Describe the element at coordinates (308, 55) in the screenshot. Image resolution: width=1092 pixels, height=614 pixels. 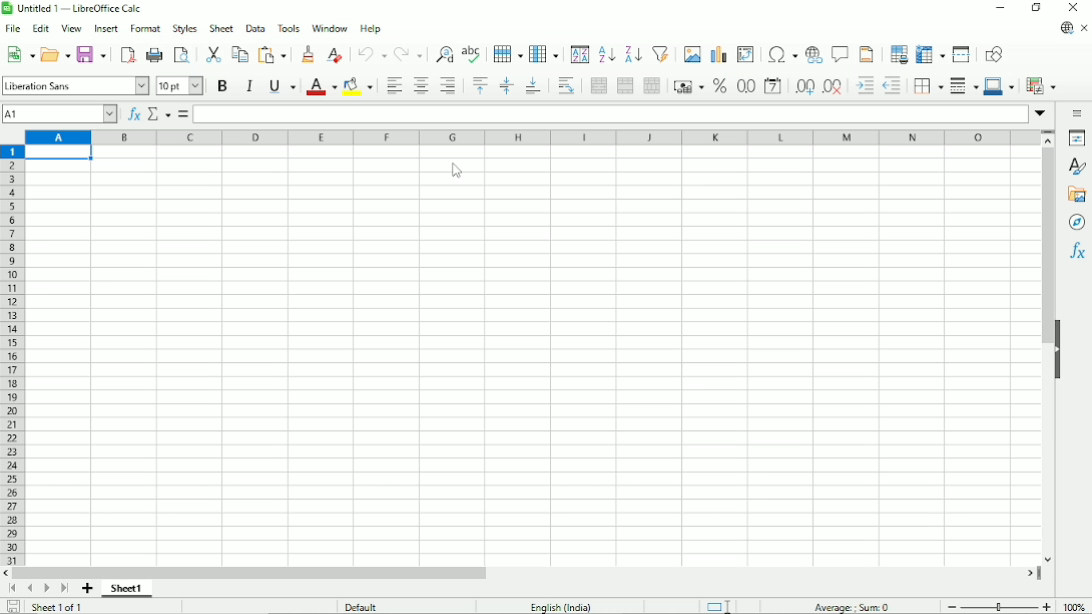
I see `Clone formatting` at that location.